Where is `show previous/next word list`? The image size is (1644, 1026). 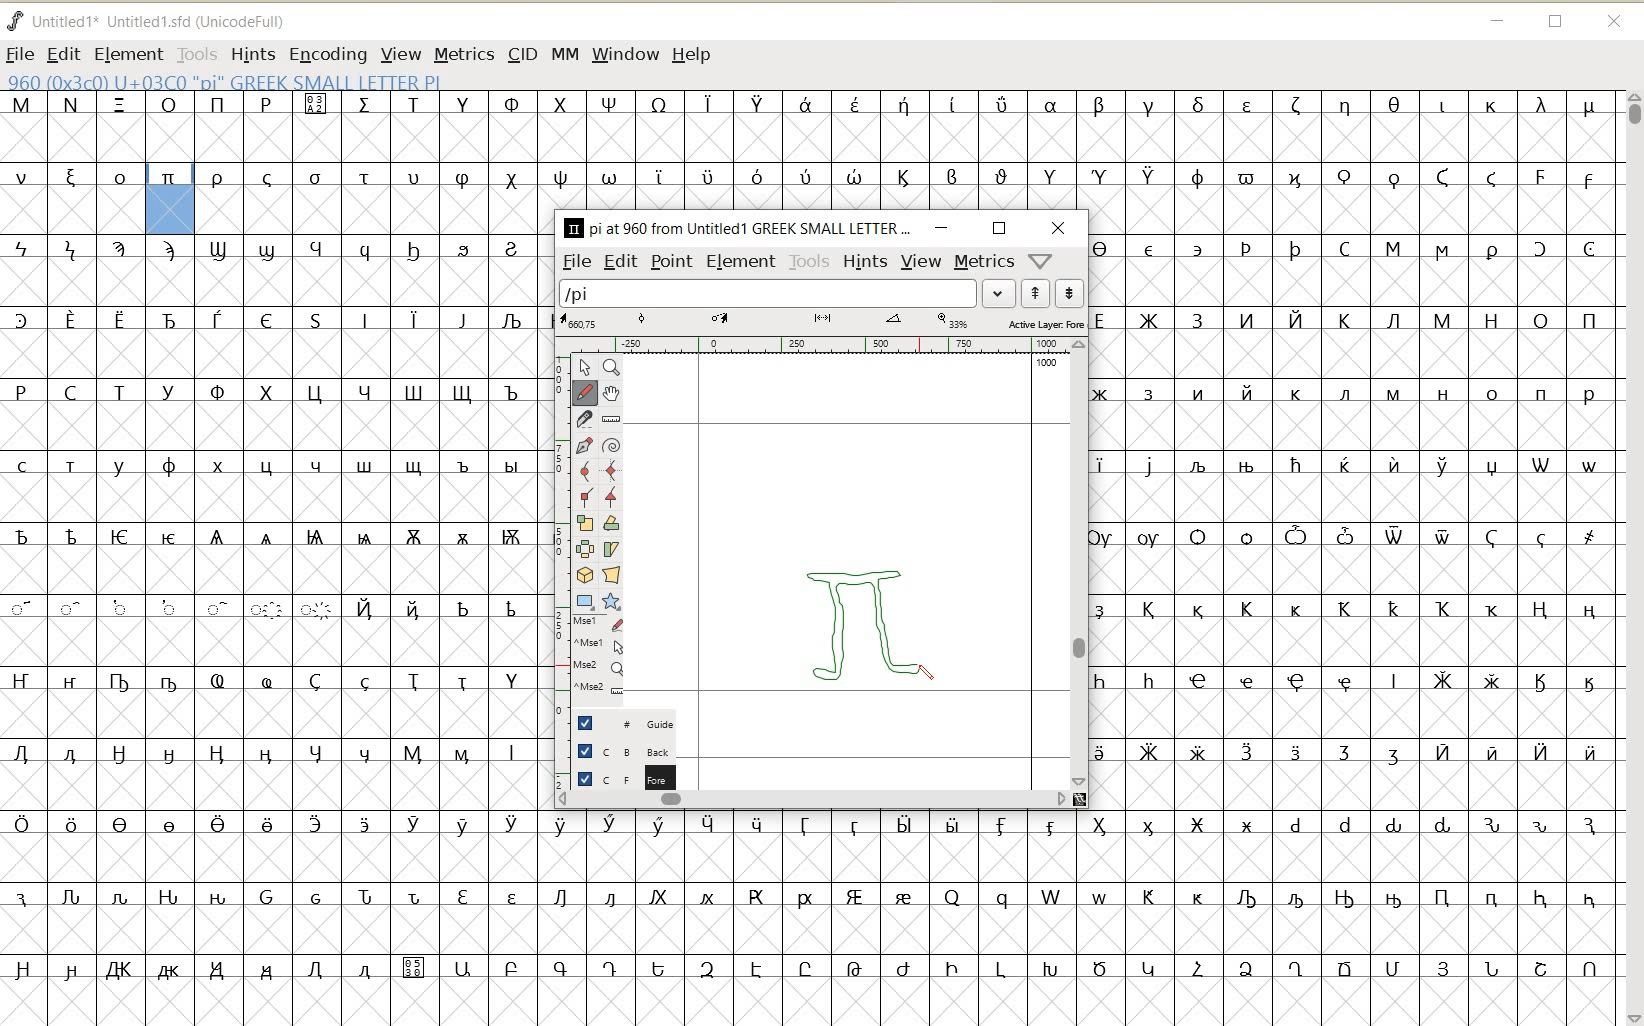
show previous/next word list is located at coordinates (1051, 293).